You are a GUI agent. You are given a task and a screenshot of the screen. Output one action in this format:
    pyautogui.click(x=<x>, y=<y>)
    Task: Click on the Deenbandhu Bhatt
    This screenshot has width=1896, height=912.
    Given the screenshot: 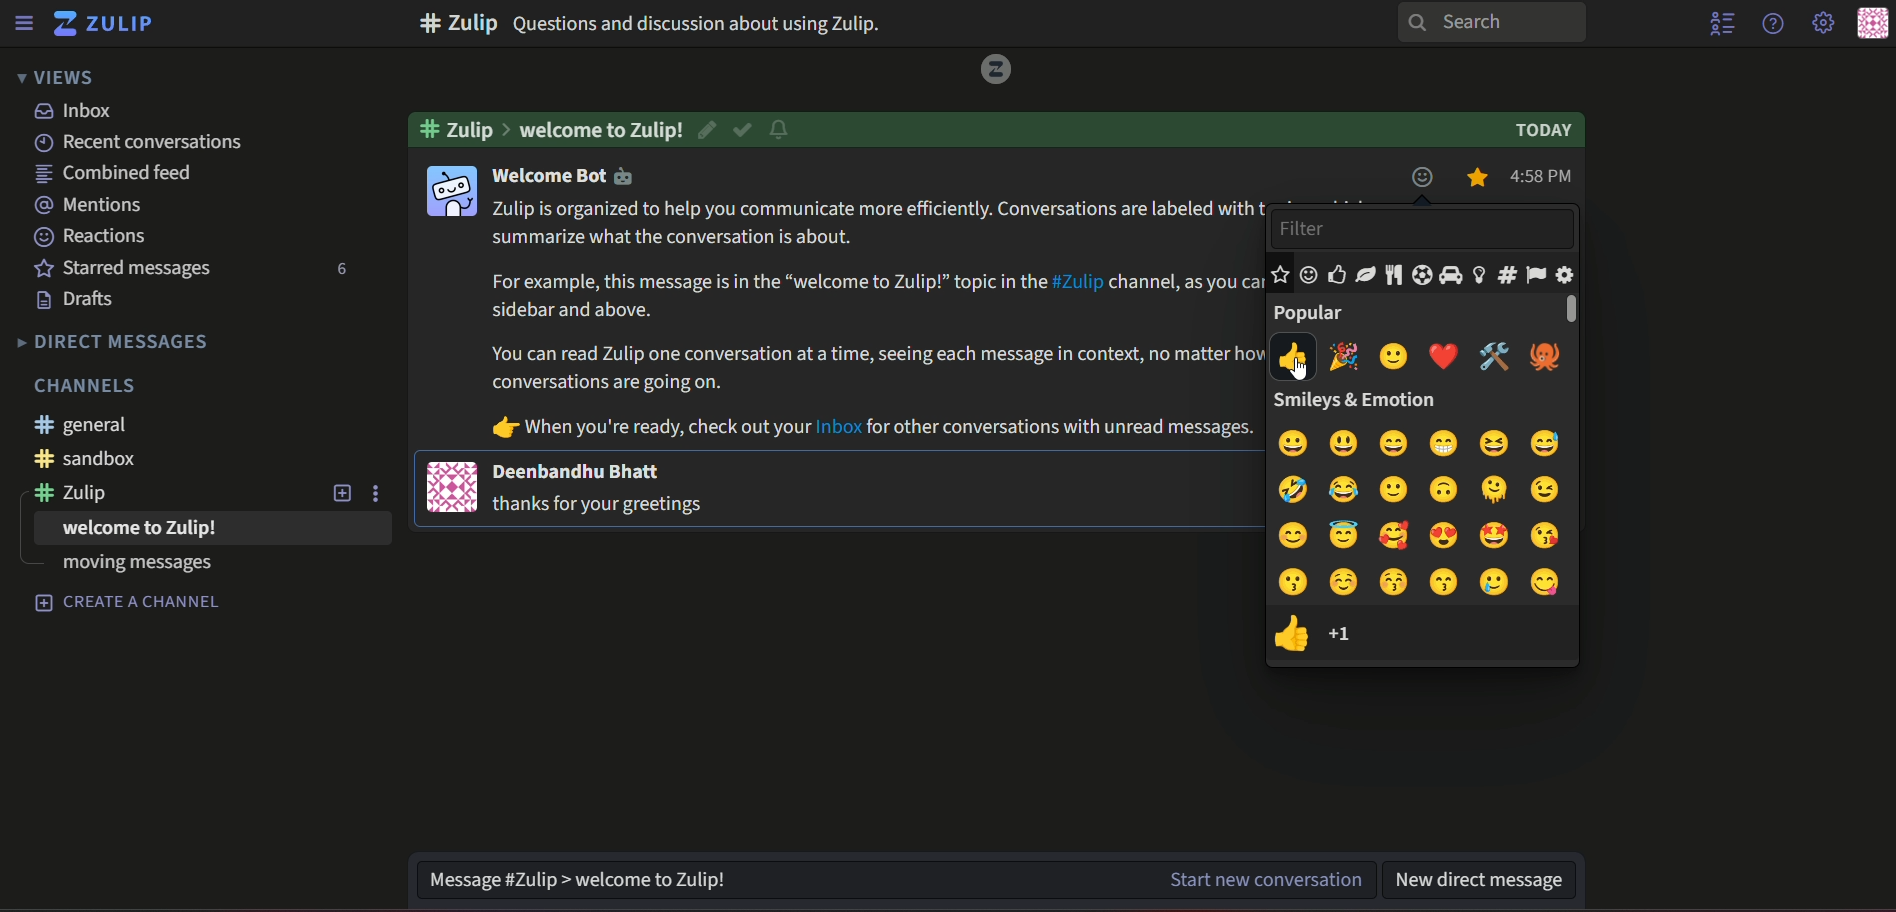 What is the action you would take?
    pyautogui.click(x=580, y=470)
    